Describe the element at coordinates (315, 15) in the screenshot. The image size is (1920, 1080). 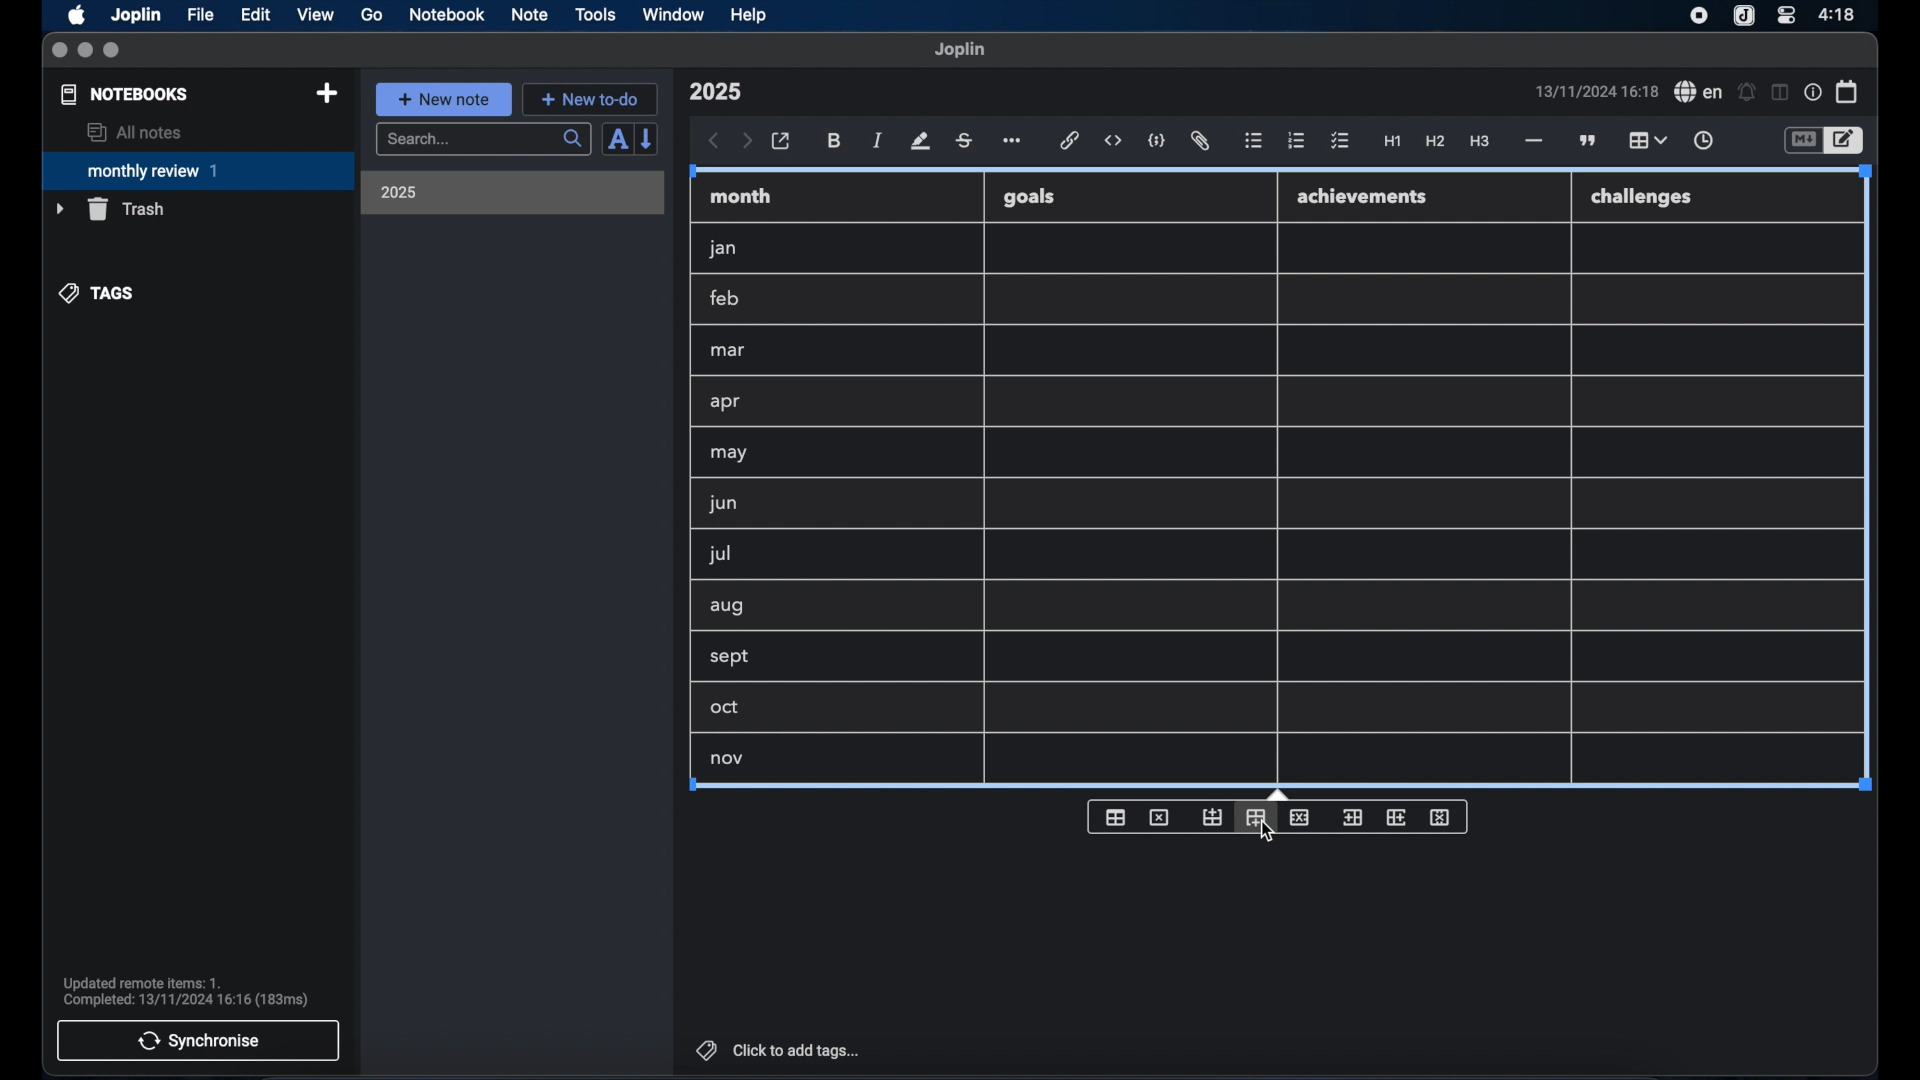
I see `view` at that location.